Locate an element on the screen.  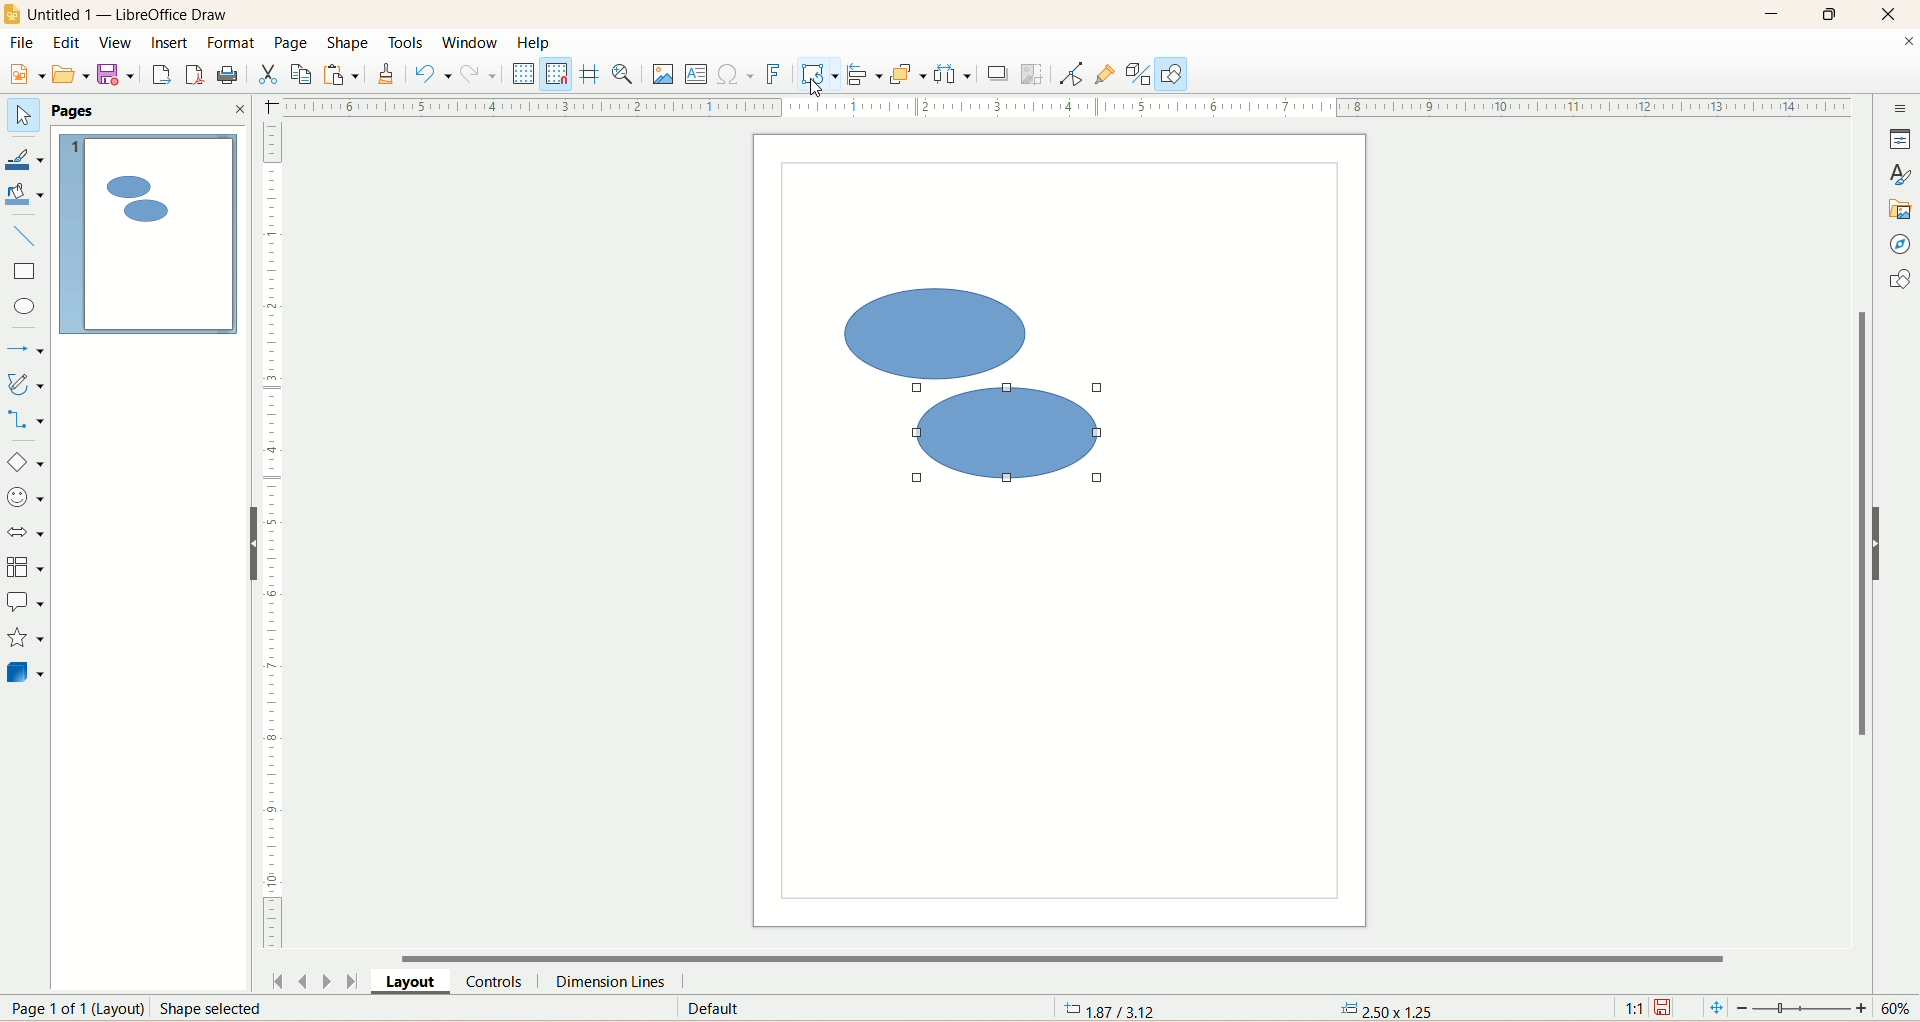
 is located at coordinates (663, 74).